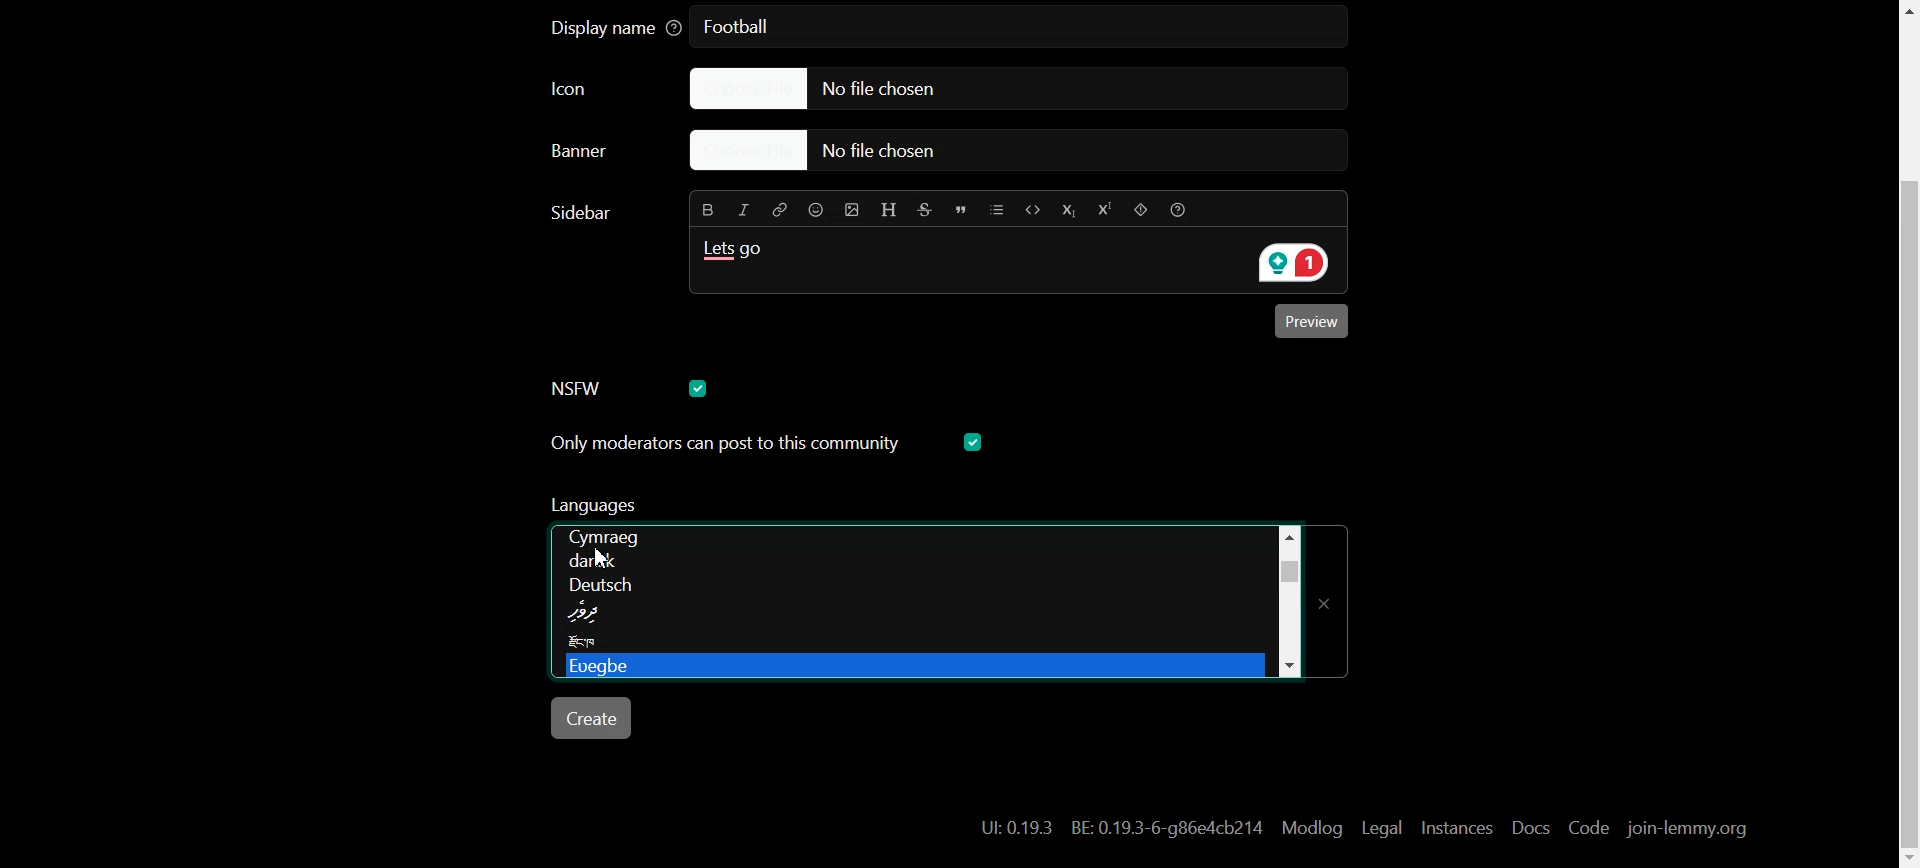  What do you see at coordinates (606, 557) in the screenshot?
I see `Cursor` at bounding box center [606, 557].